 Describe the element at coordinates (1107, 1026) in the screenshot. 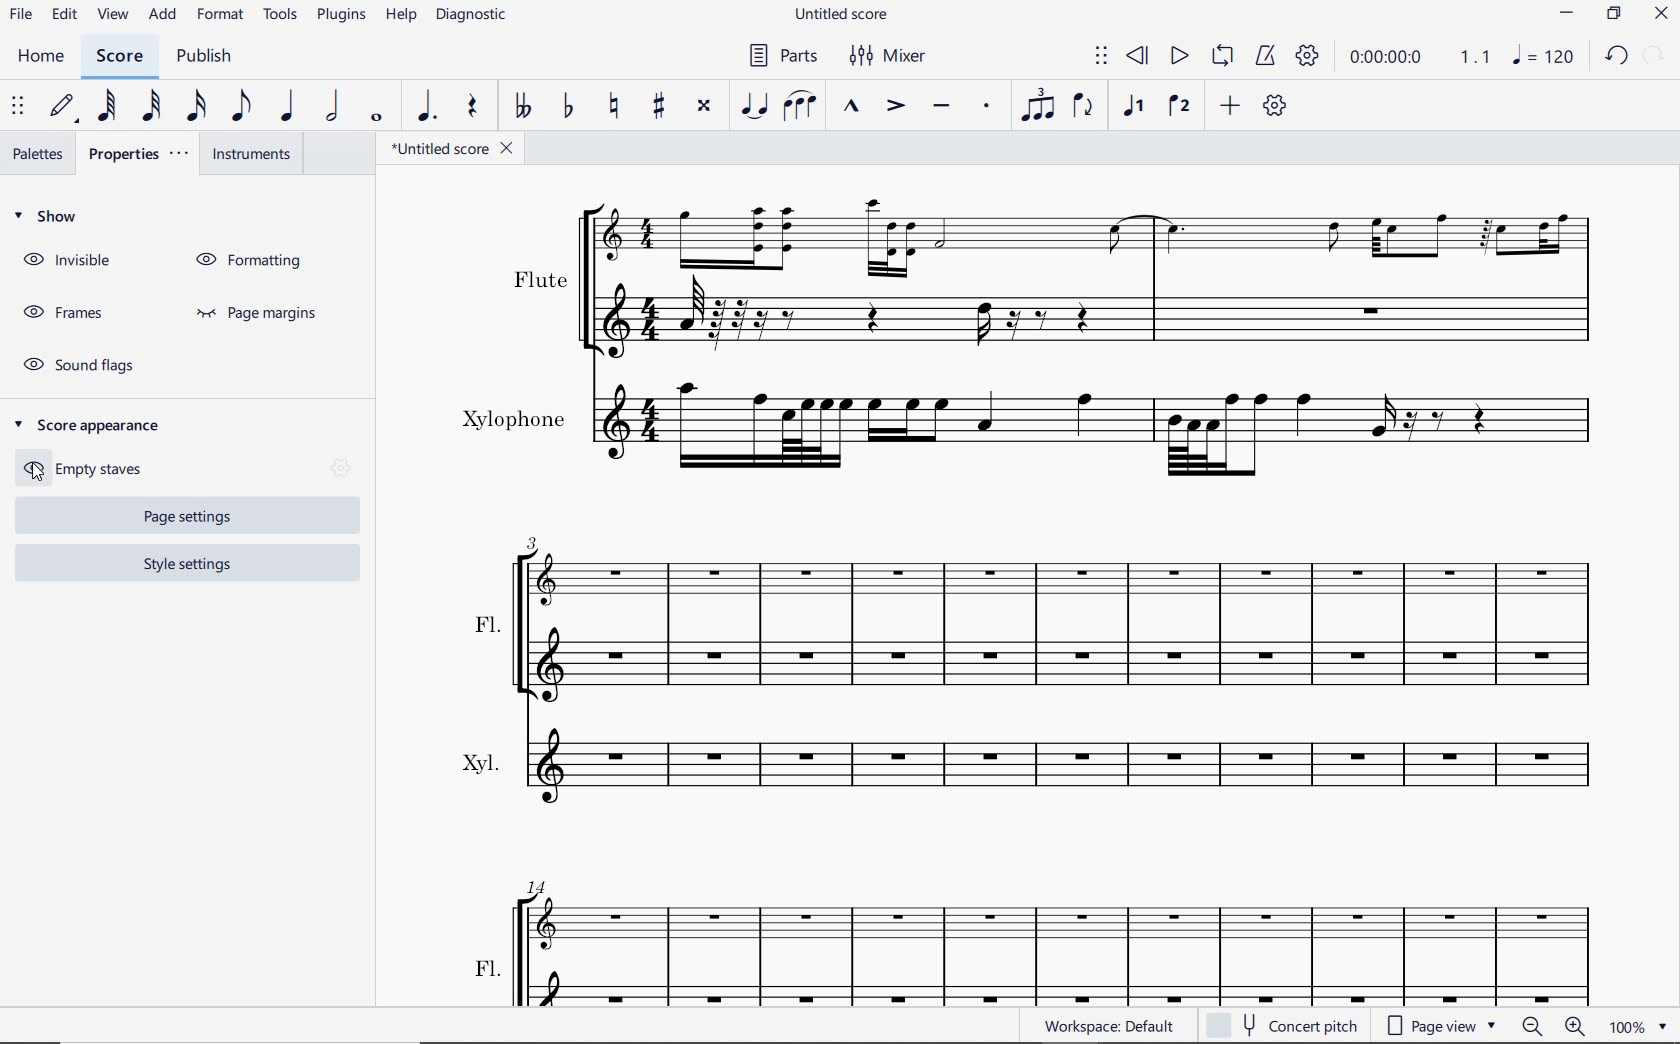

I see `workspace default` at that location.